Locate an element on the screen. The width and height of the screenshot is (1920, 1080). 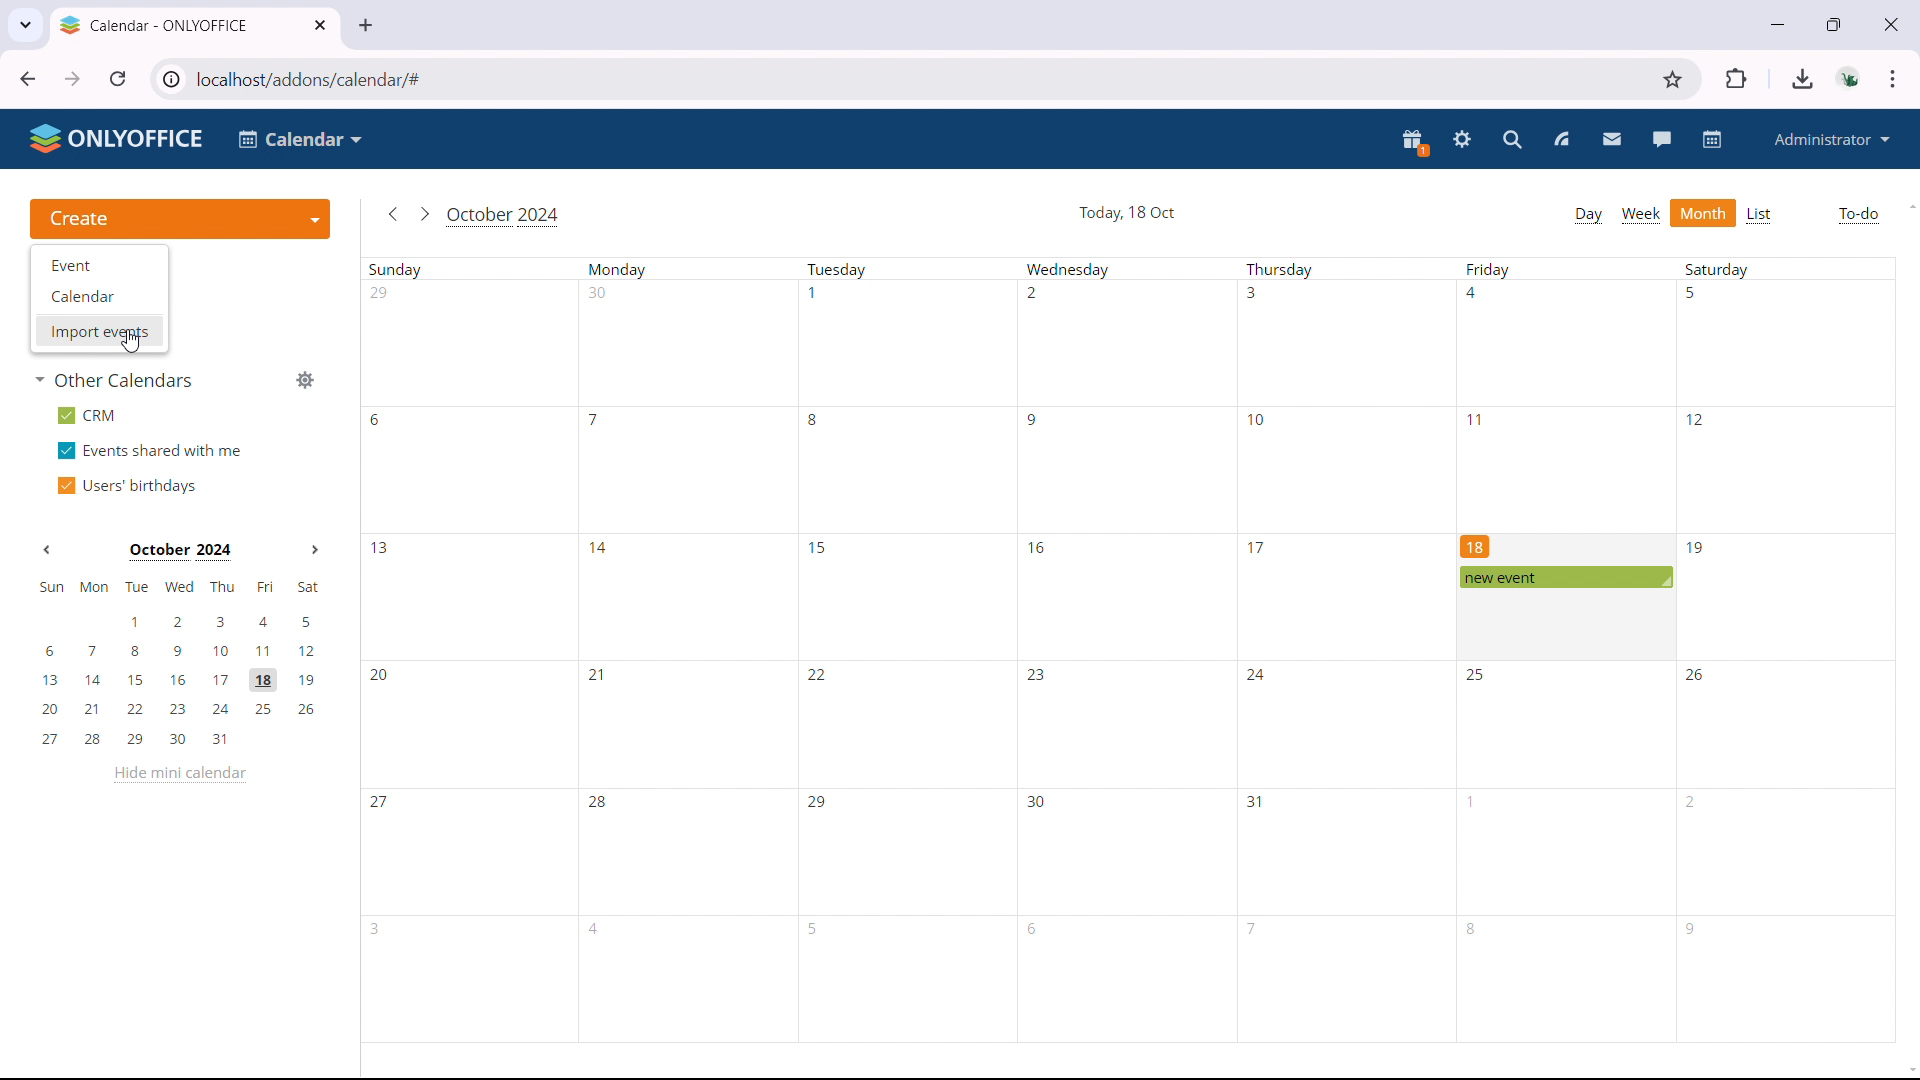
feed is located at coordinates (1560, 140).